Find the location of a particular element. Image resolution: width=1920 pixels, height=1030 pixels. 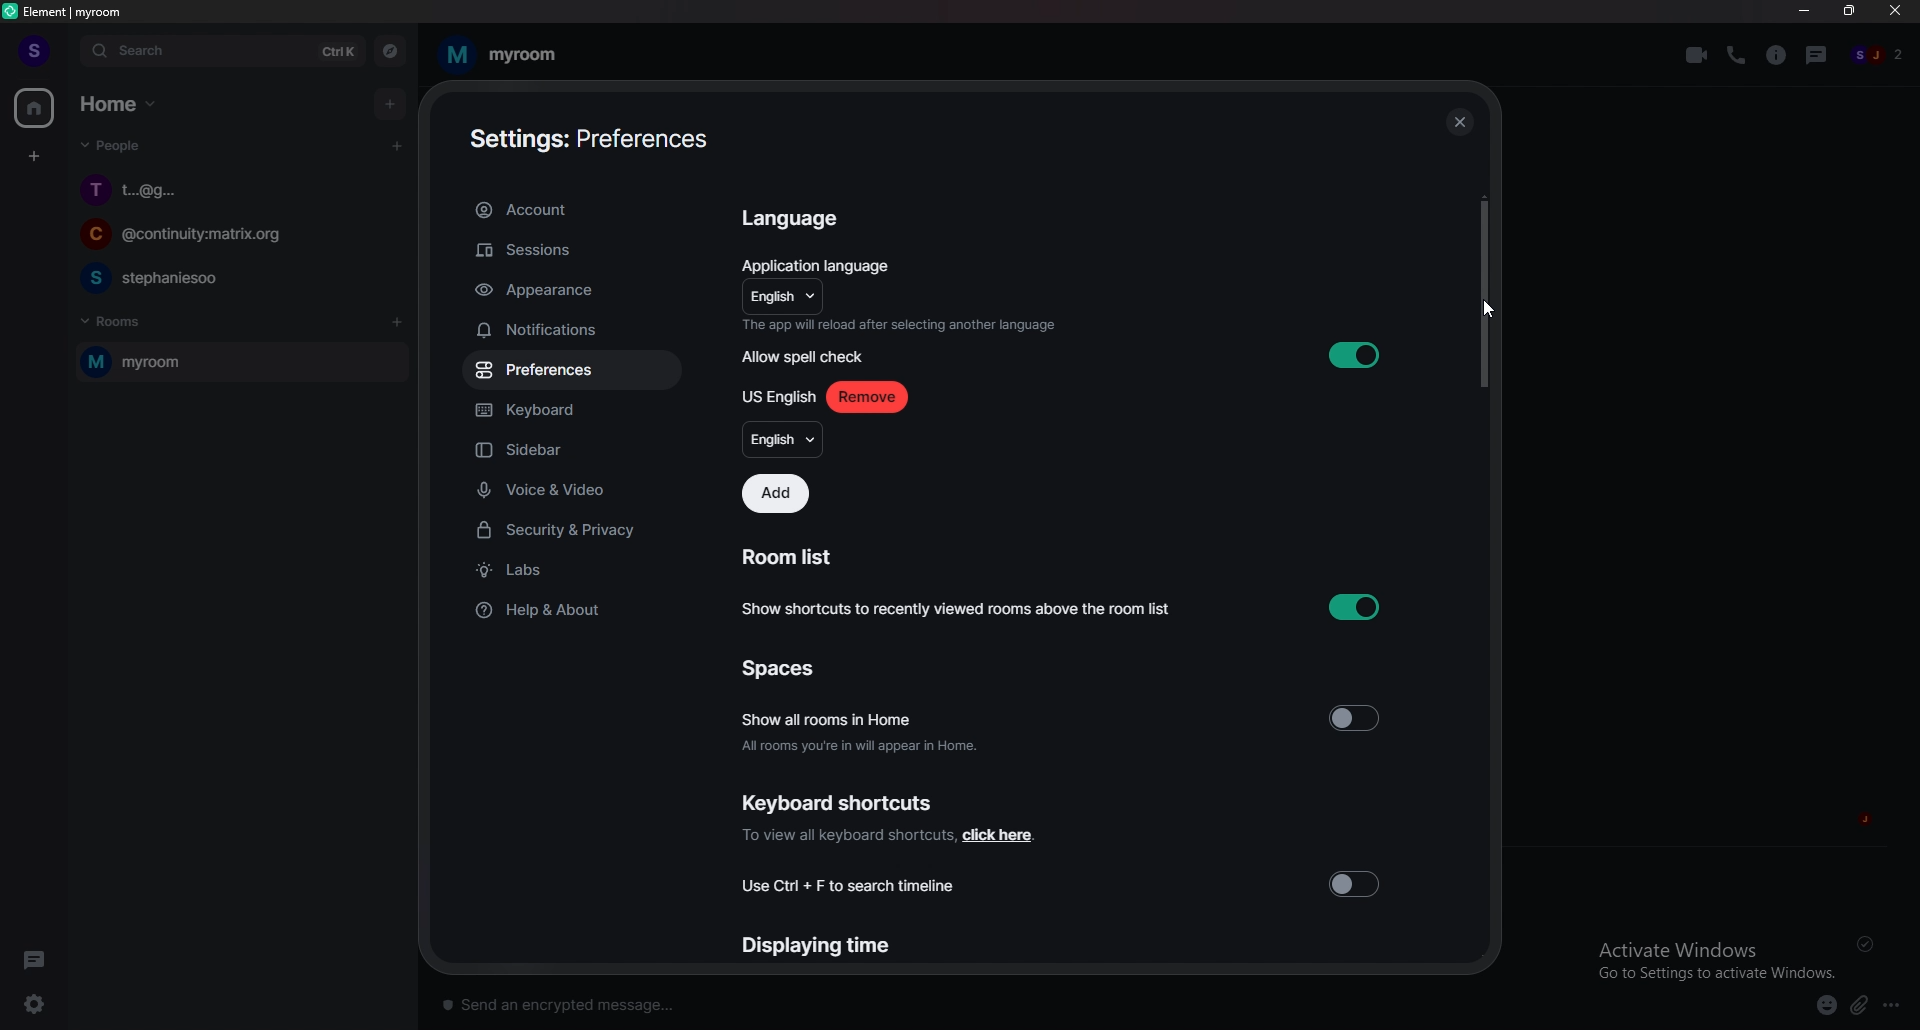

room info is located at coordinates (1778, 55).